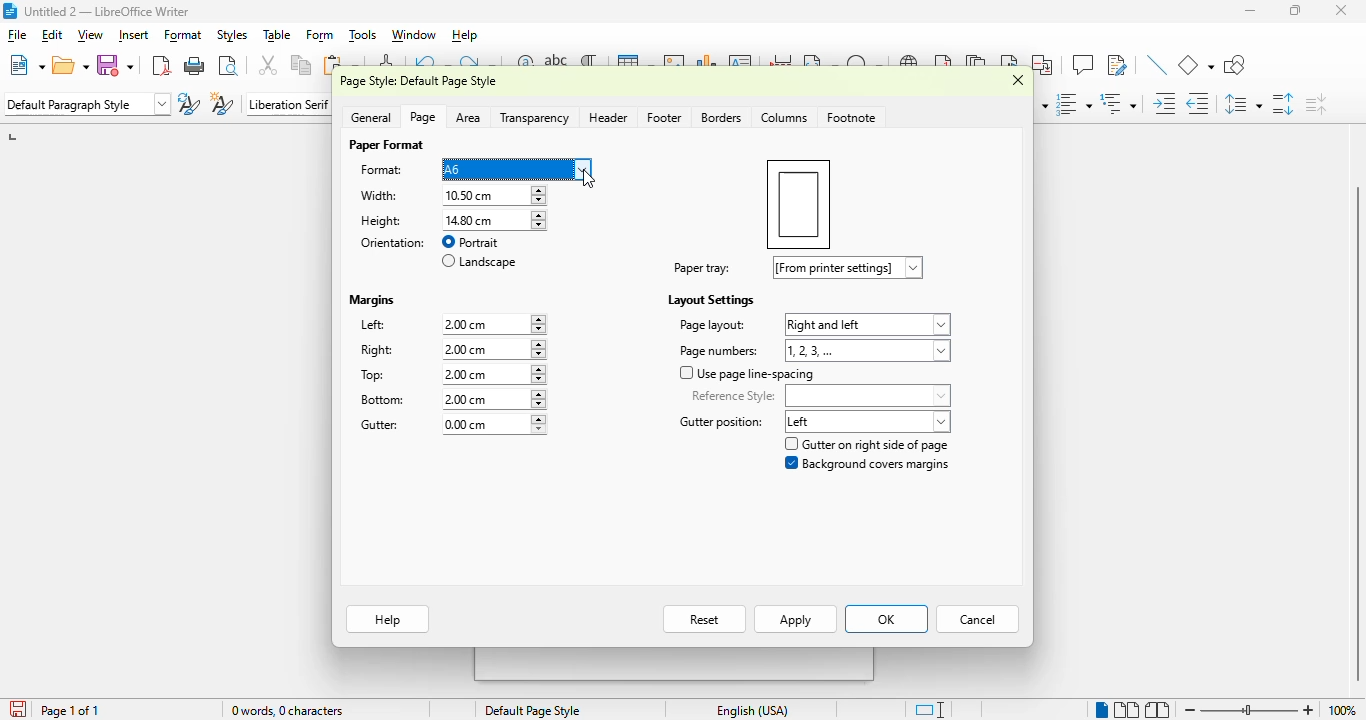 Image resolution: width=1366 pixels, height=720 pixels. What do you see at coordinates (1118, 104) in the screenshot?
I see `select outline format` at bounding box center [1118, 104].